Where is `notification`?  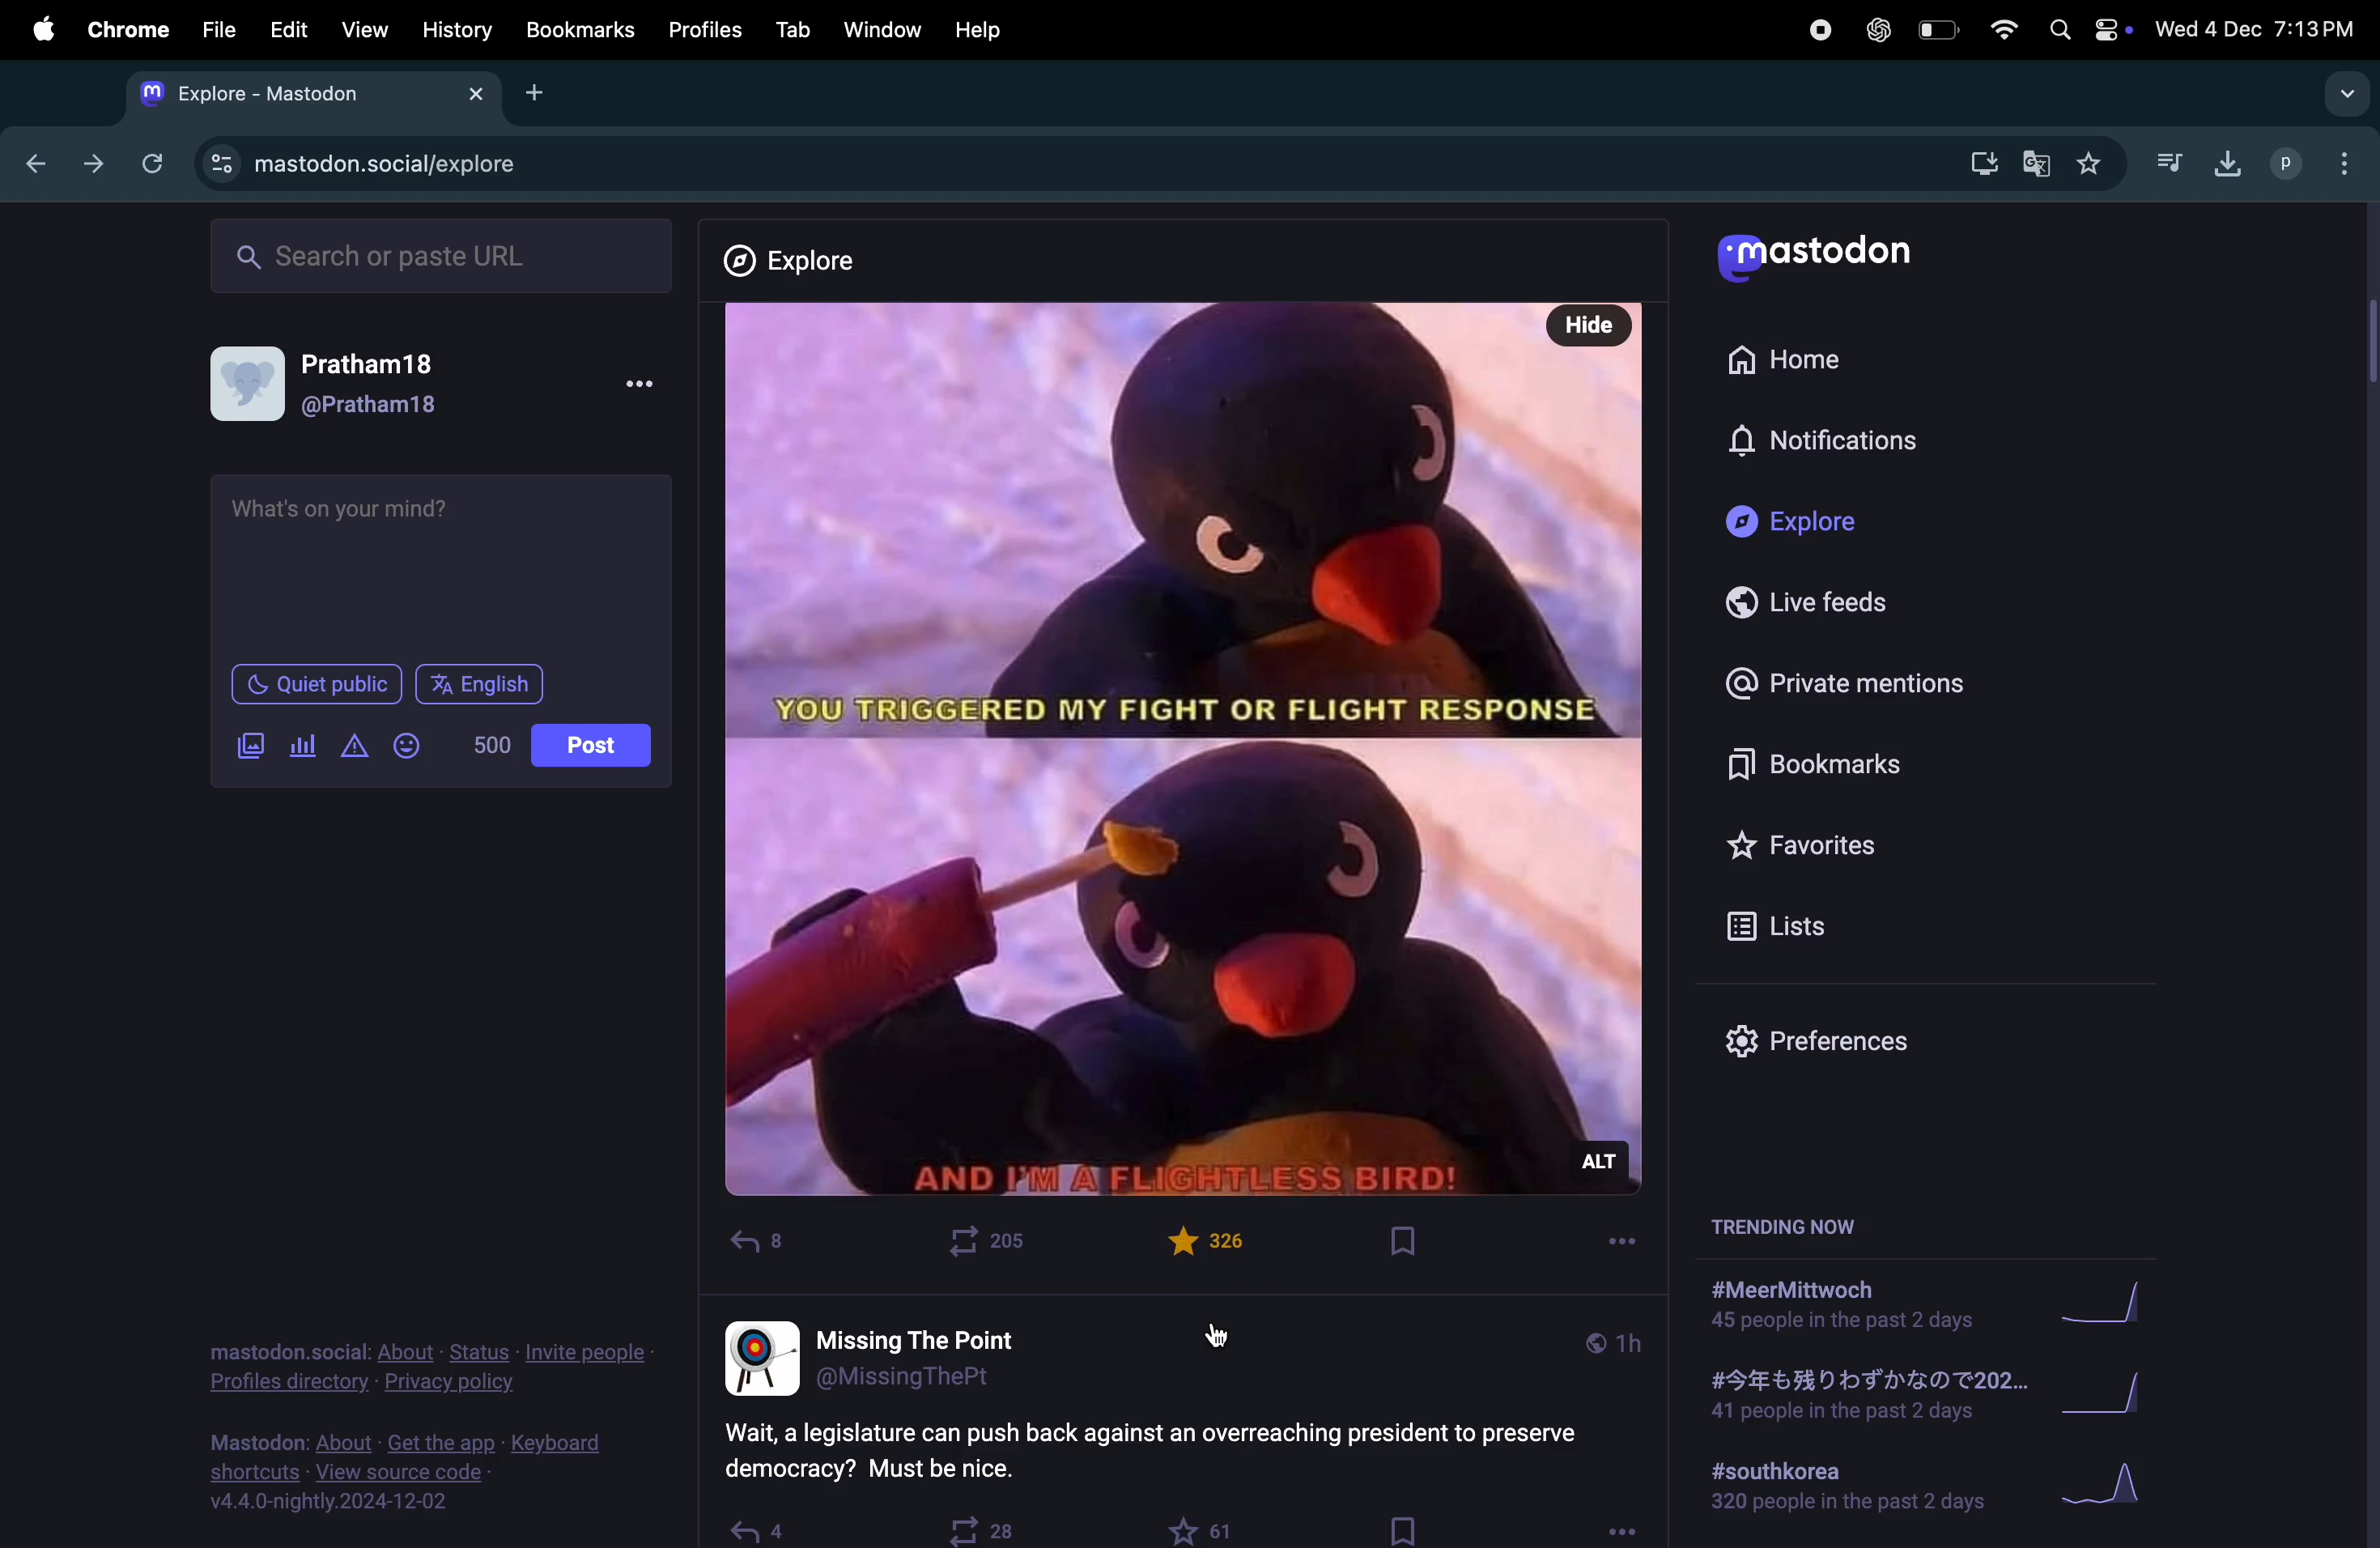 notification is located at coordinates (1835, 438).